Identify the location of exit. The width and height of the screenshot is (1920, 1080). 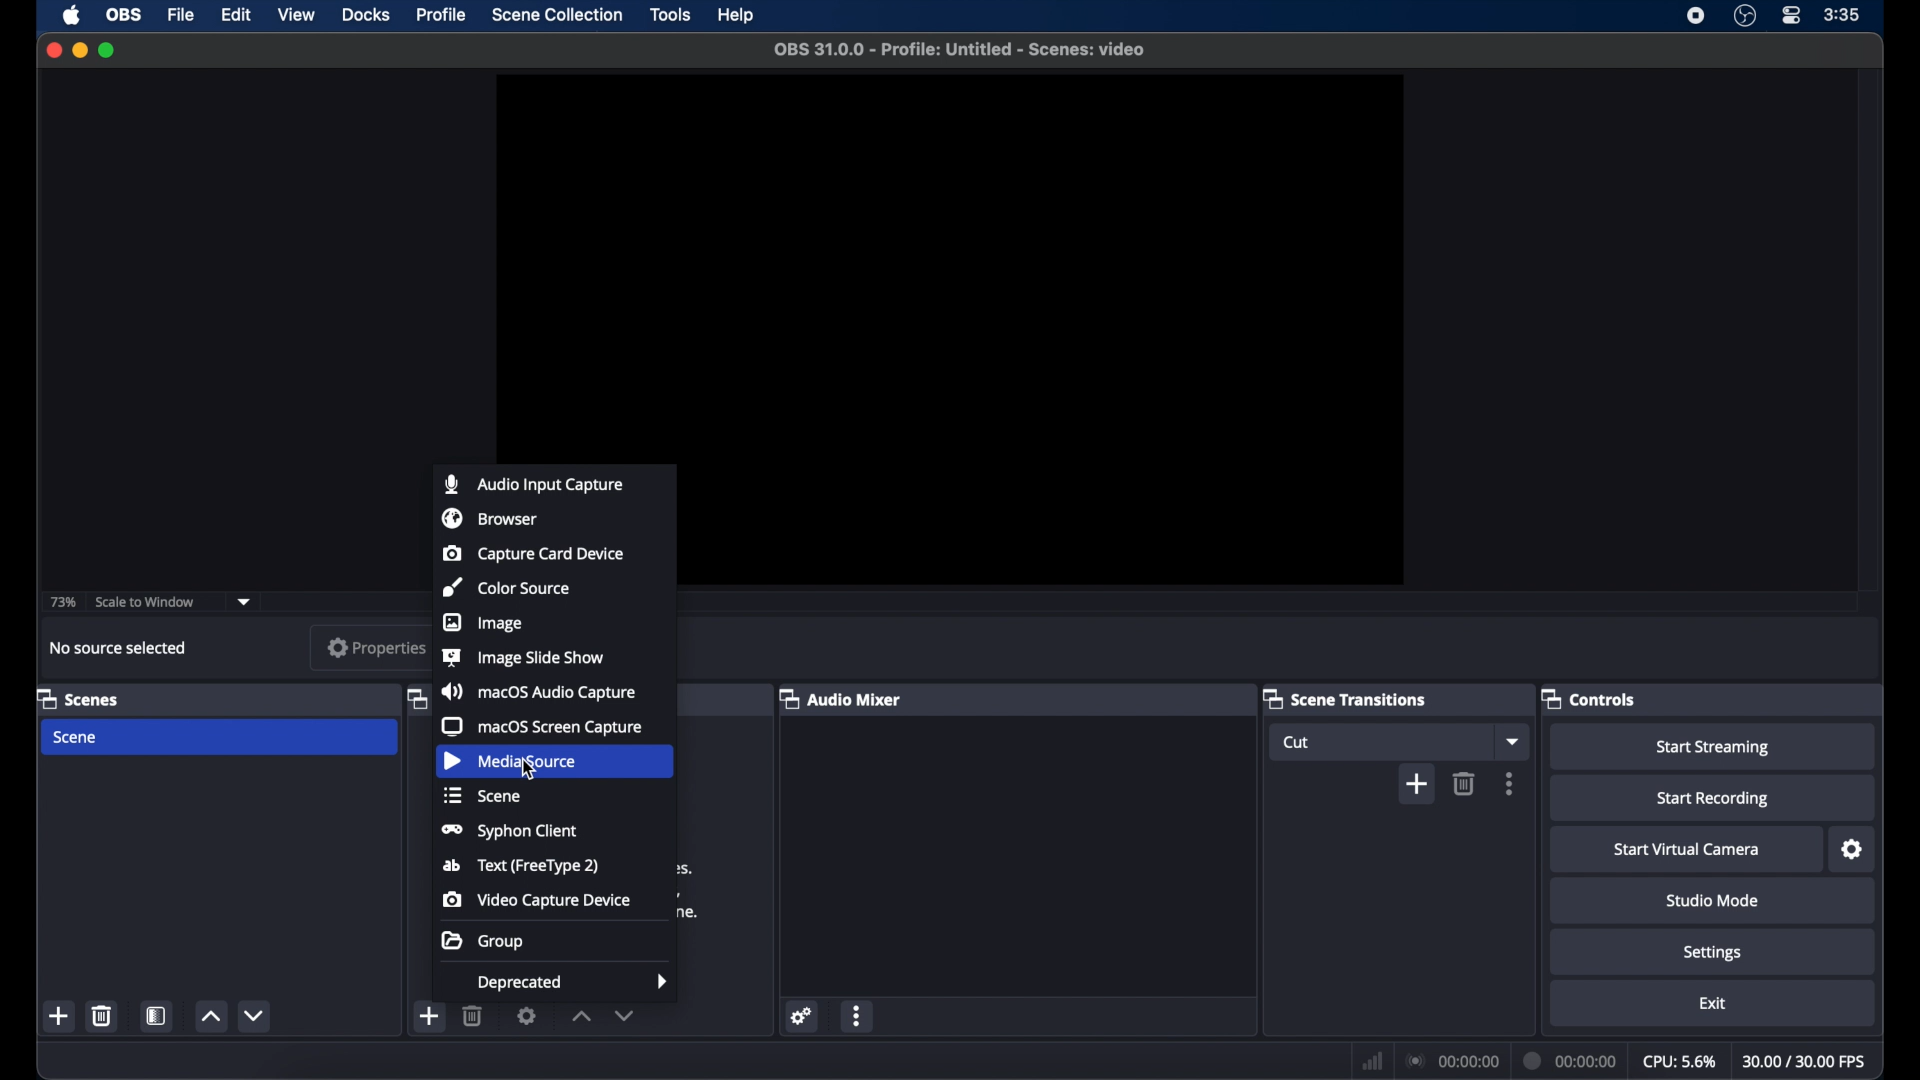
(1712, 1002).